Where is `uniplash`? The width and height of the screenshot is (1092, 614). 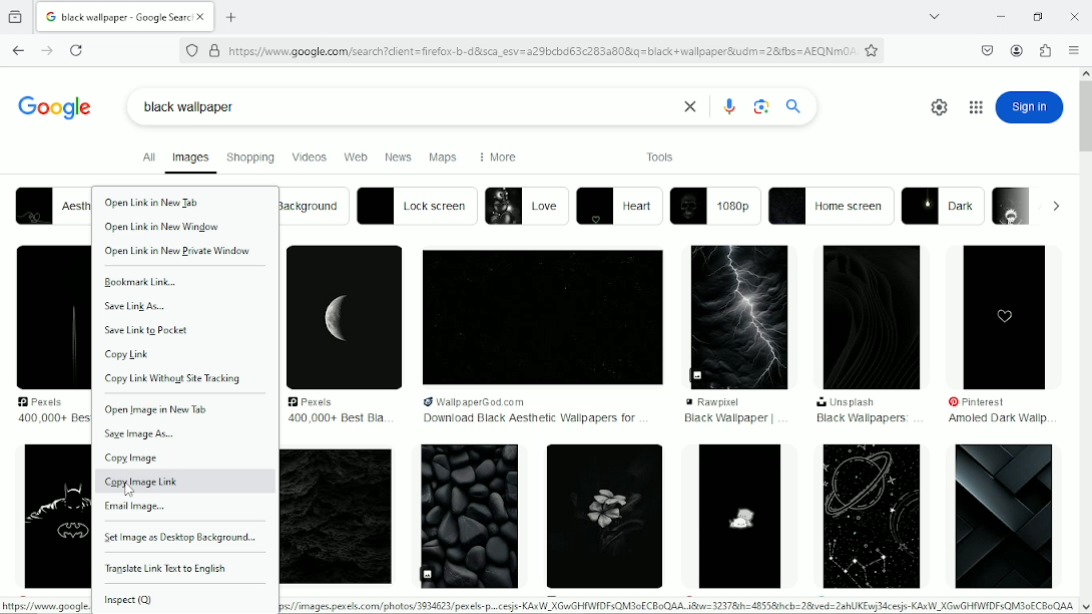
uniplash is located at coordinates (847, 403).